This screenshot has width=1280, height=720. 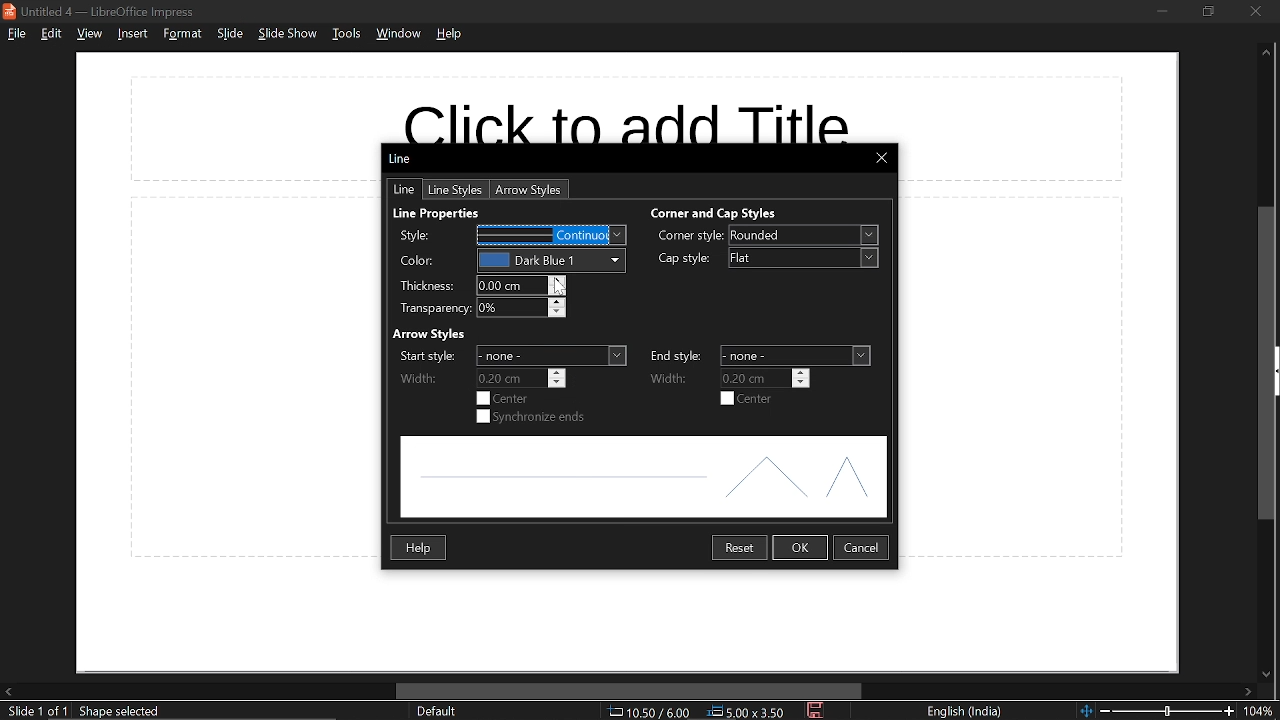 I want to click on start width, so click(x=521, y=378).